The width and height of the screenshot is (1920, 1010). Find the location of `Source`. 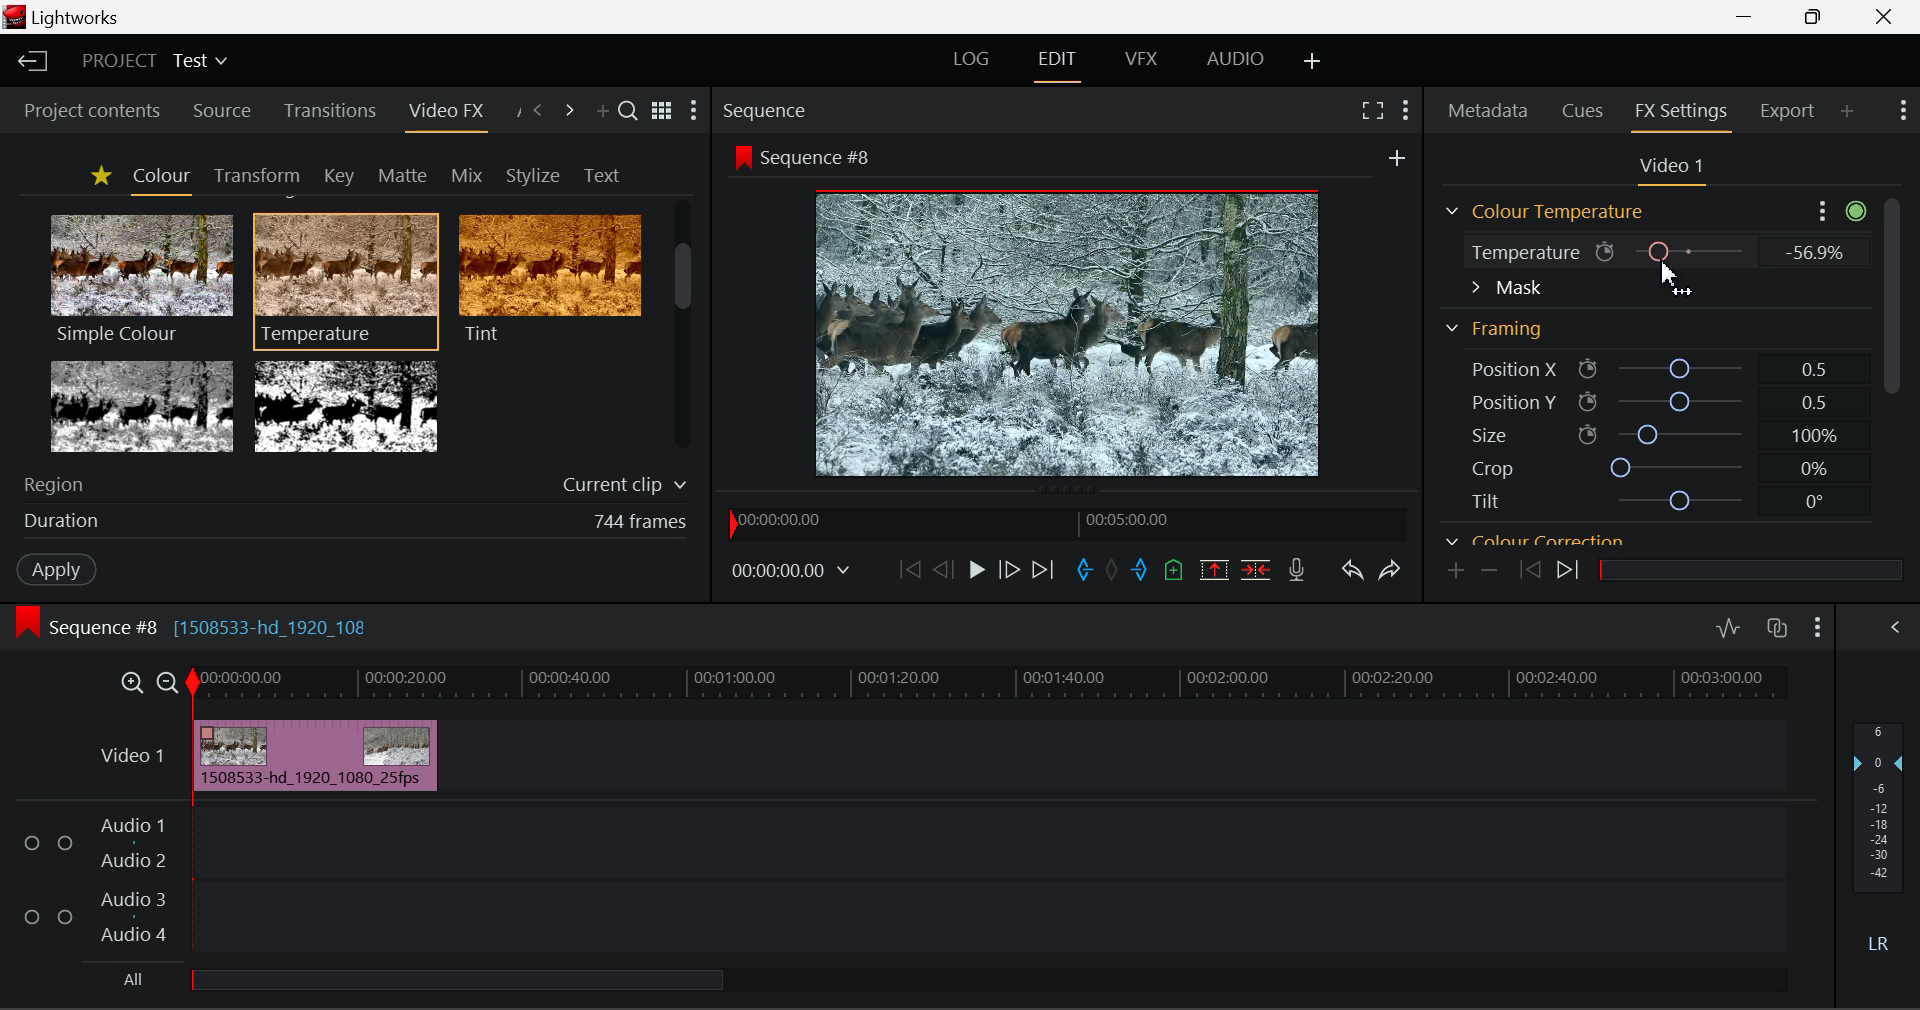

Source is located at coordinates (223, 114).